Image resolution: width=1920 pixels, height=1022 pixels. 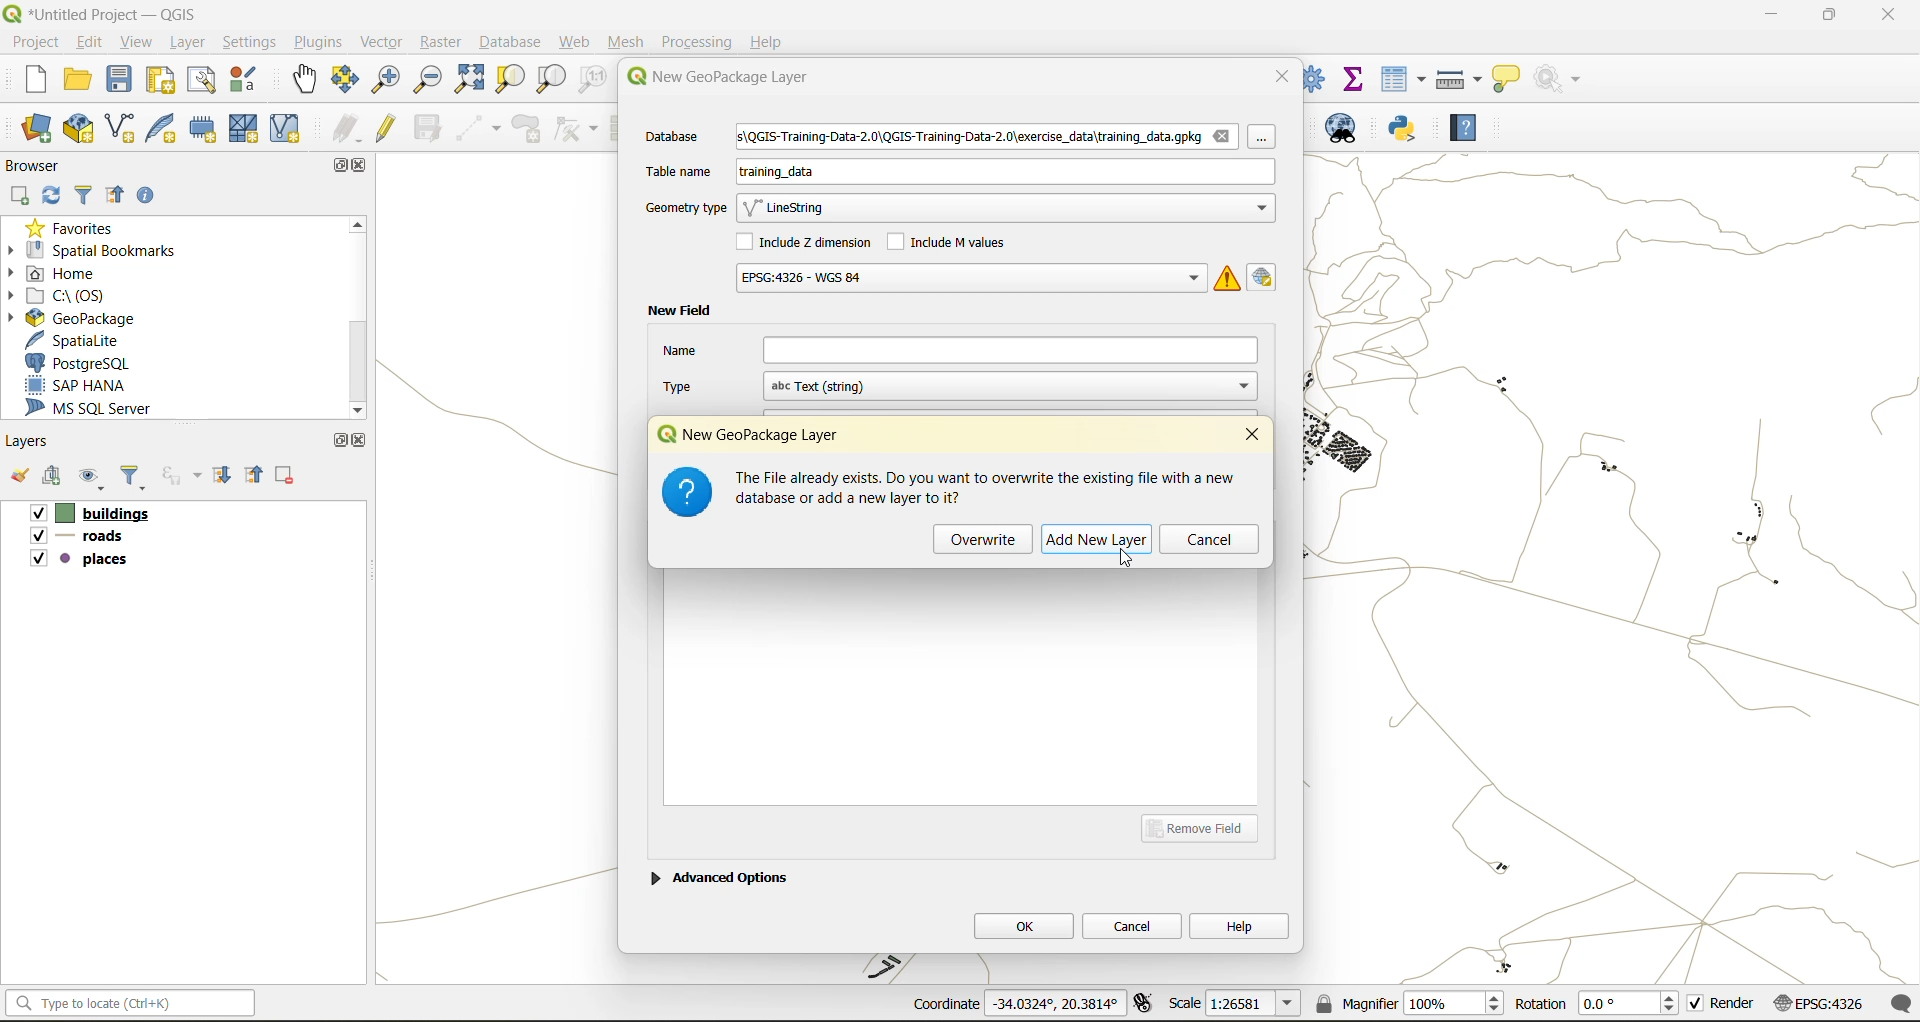 What do you see at coordinates (105, 250) in the screenshot?
I see `spatial bookmarks` at bounding box center [105, 250].